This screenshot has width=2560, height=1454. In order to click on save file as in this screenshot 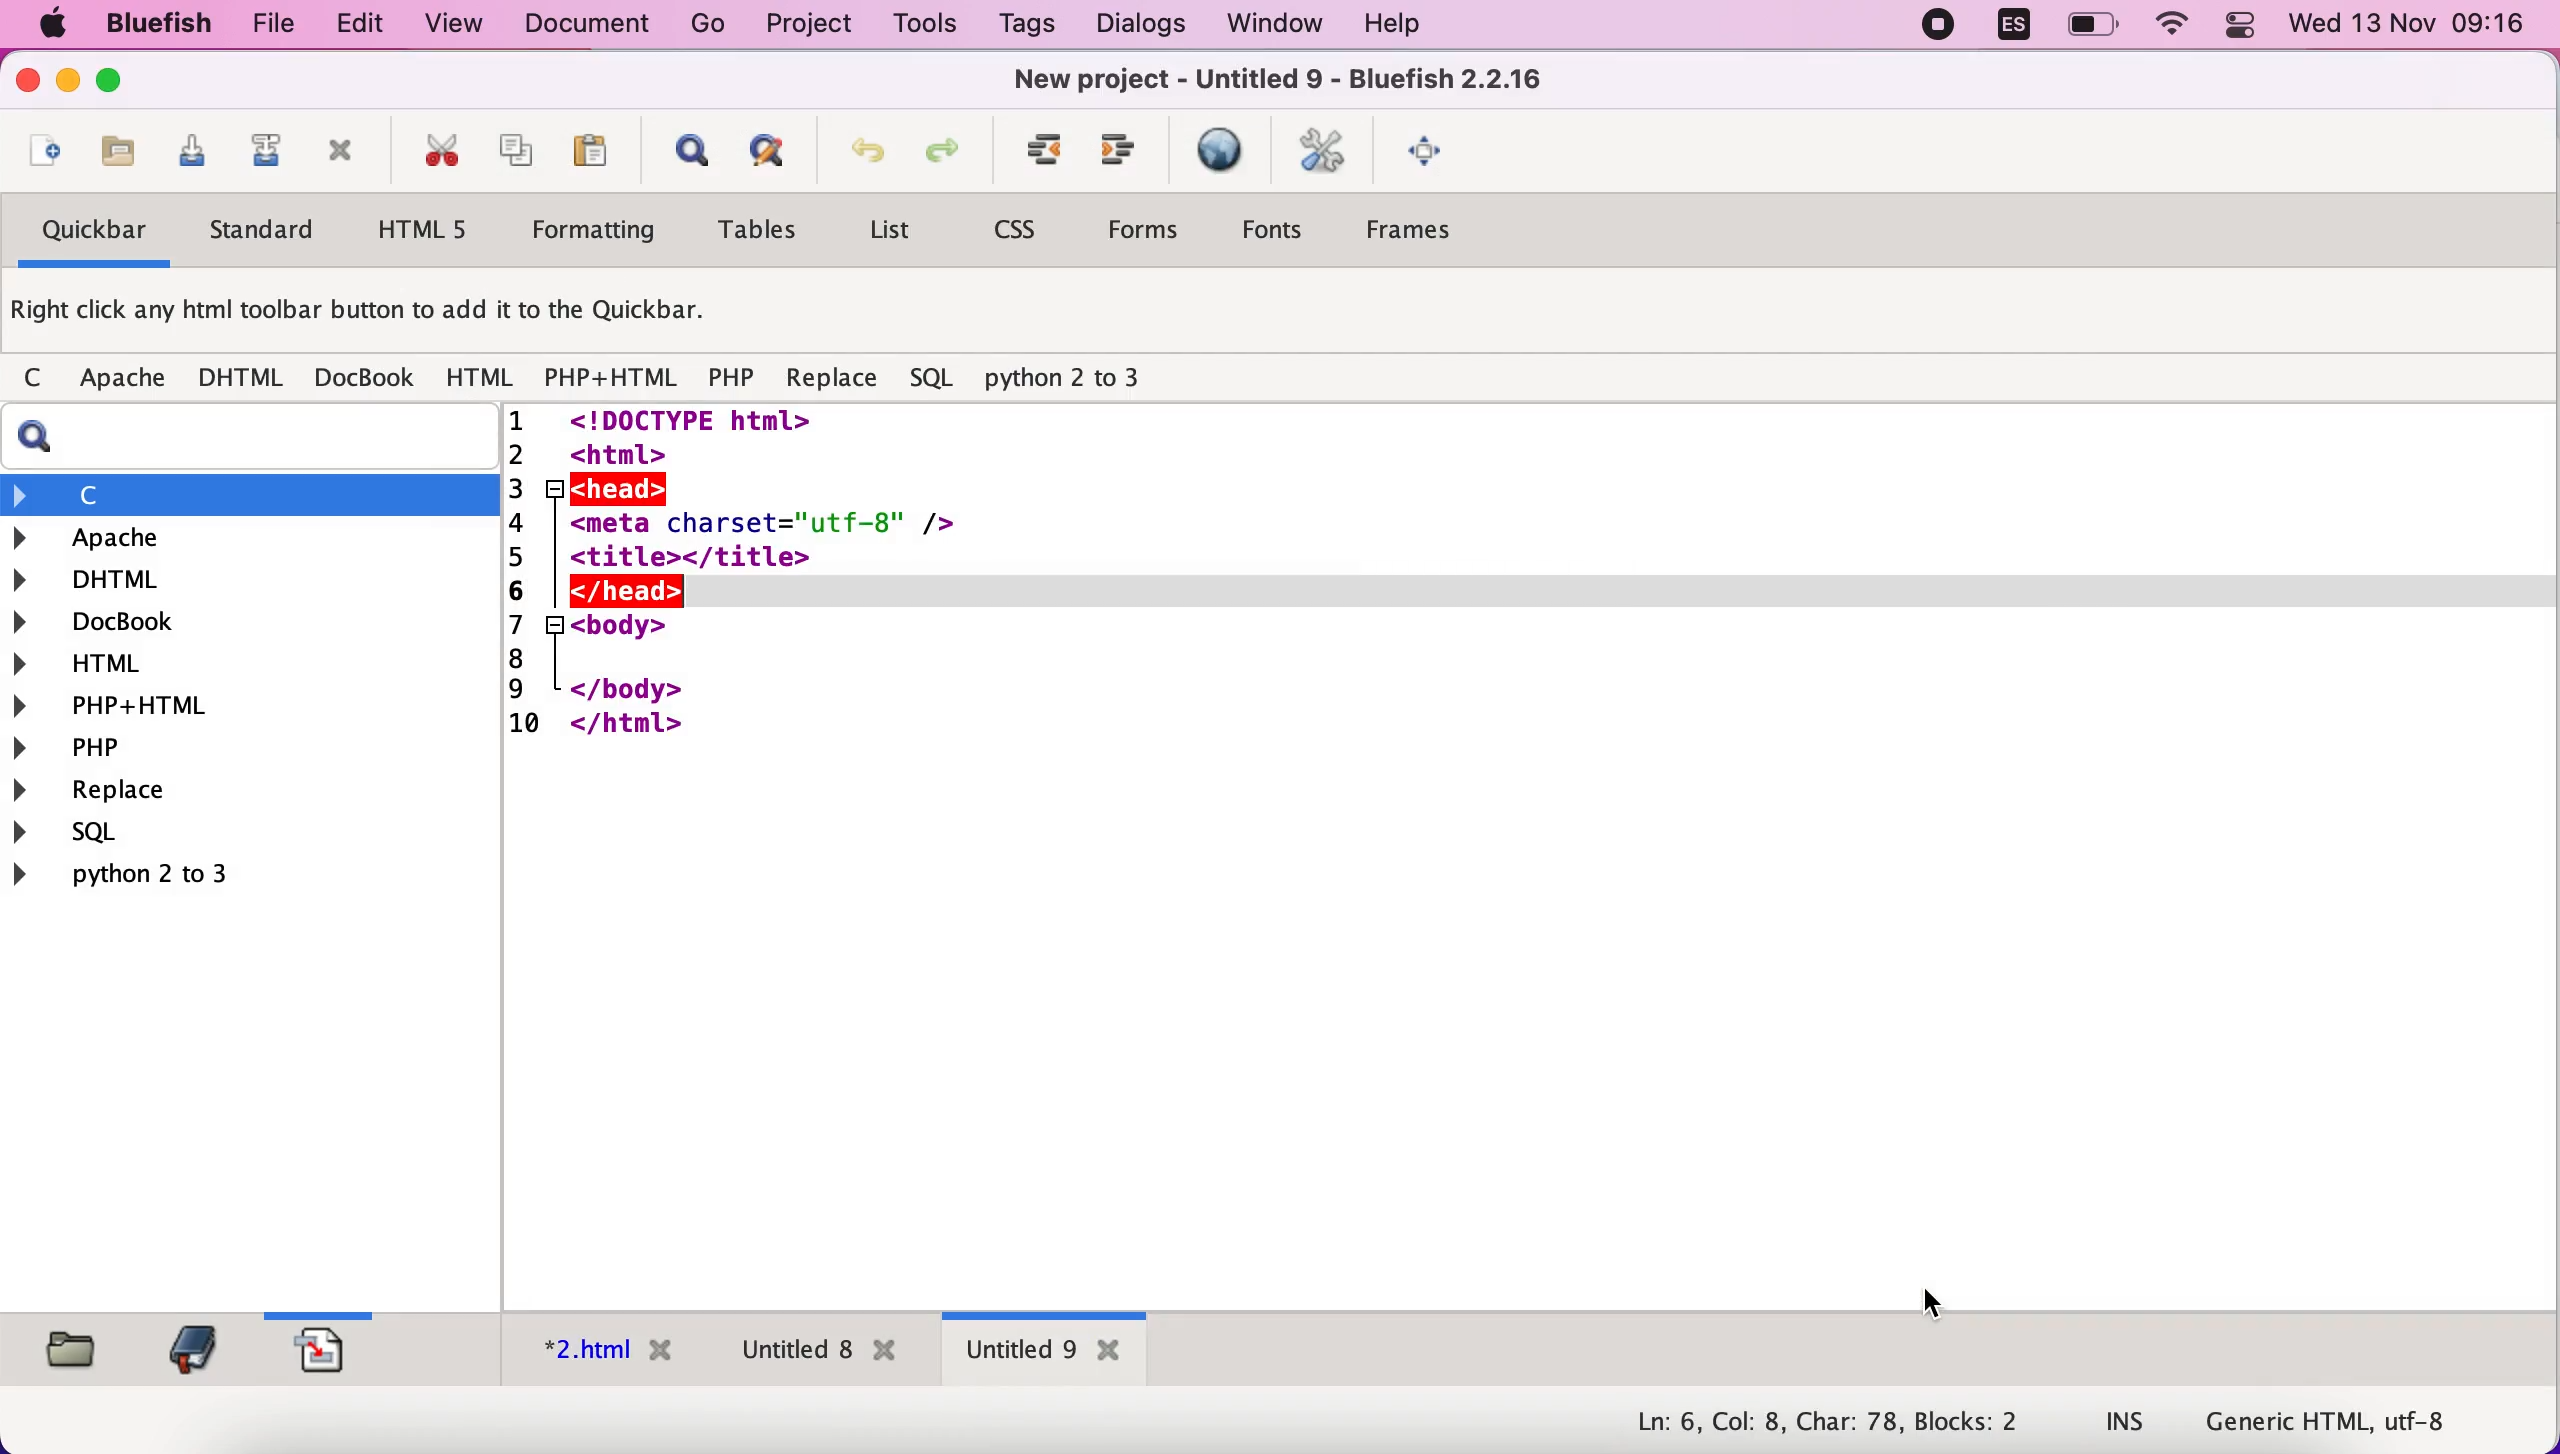, I will do `click(261, 156)`.